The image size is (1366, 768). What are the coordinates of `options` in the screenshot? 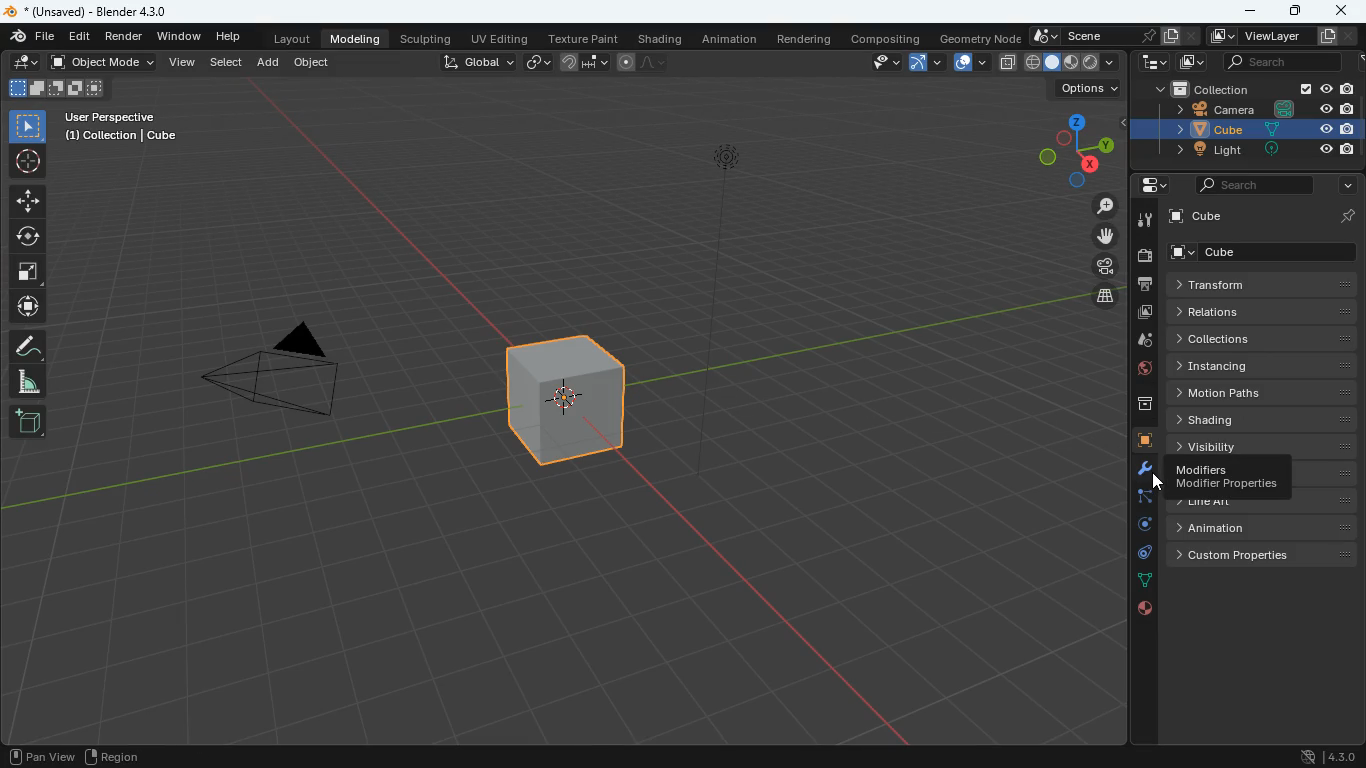 It's located at (1090, 88).